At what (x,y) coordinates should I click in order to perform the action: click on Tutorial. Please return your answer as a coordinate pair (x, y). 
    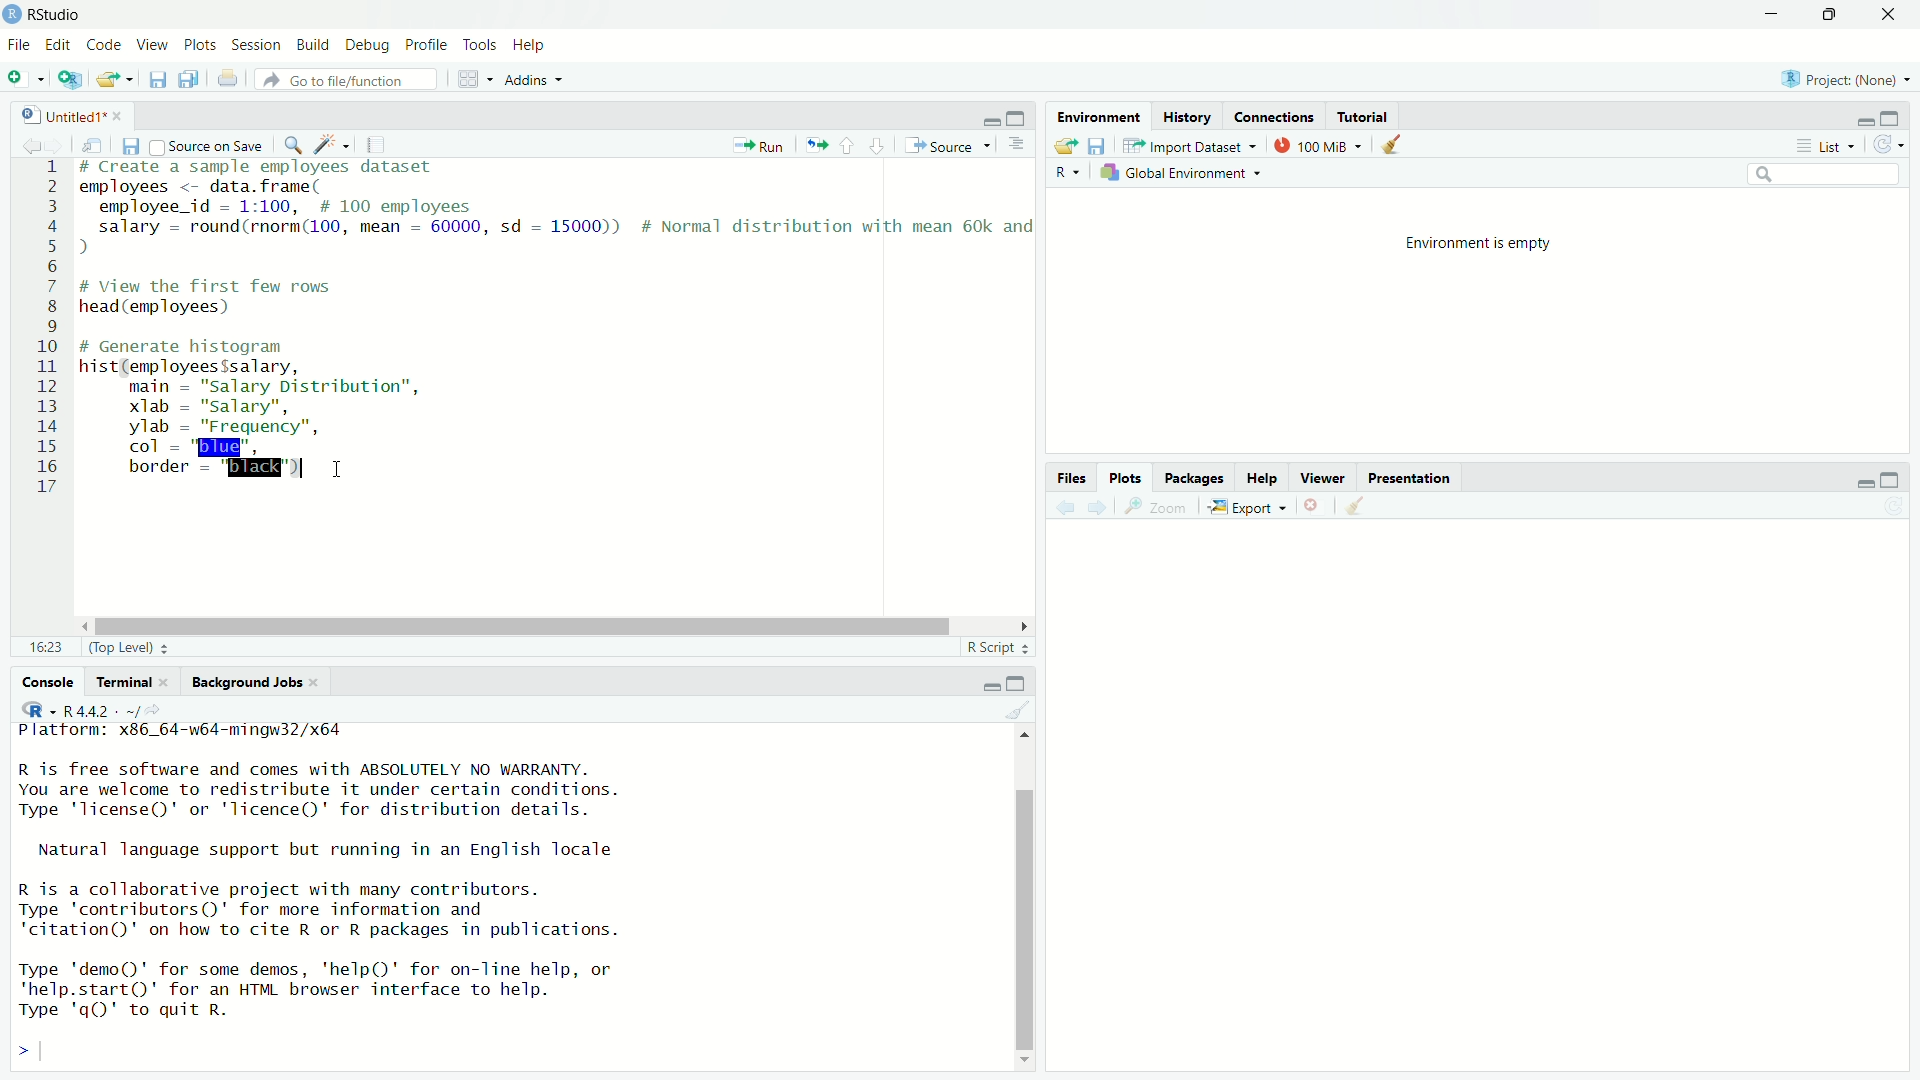
    Looking at the image, I should click on (1364, 116).